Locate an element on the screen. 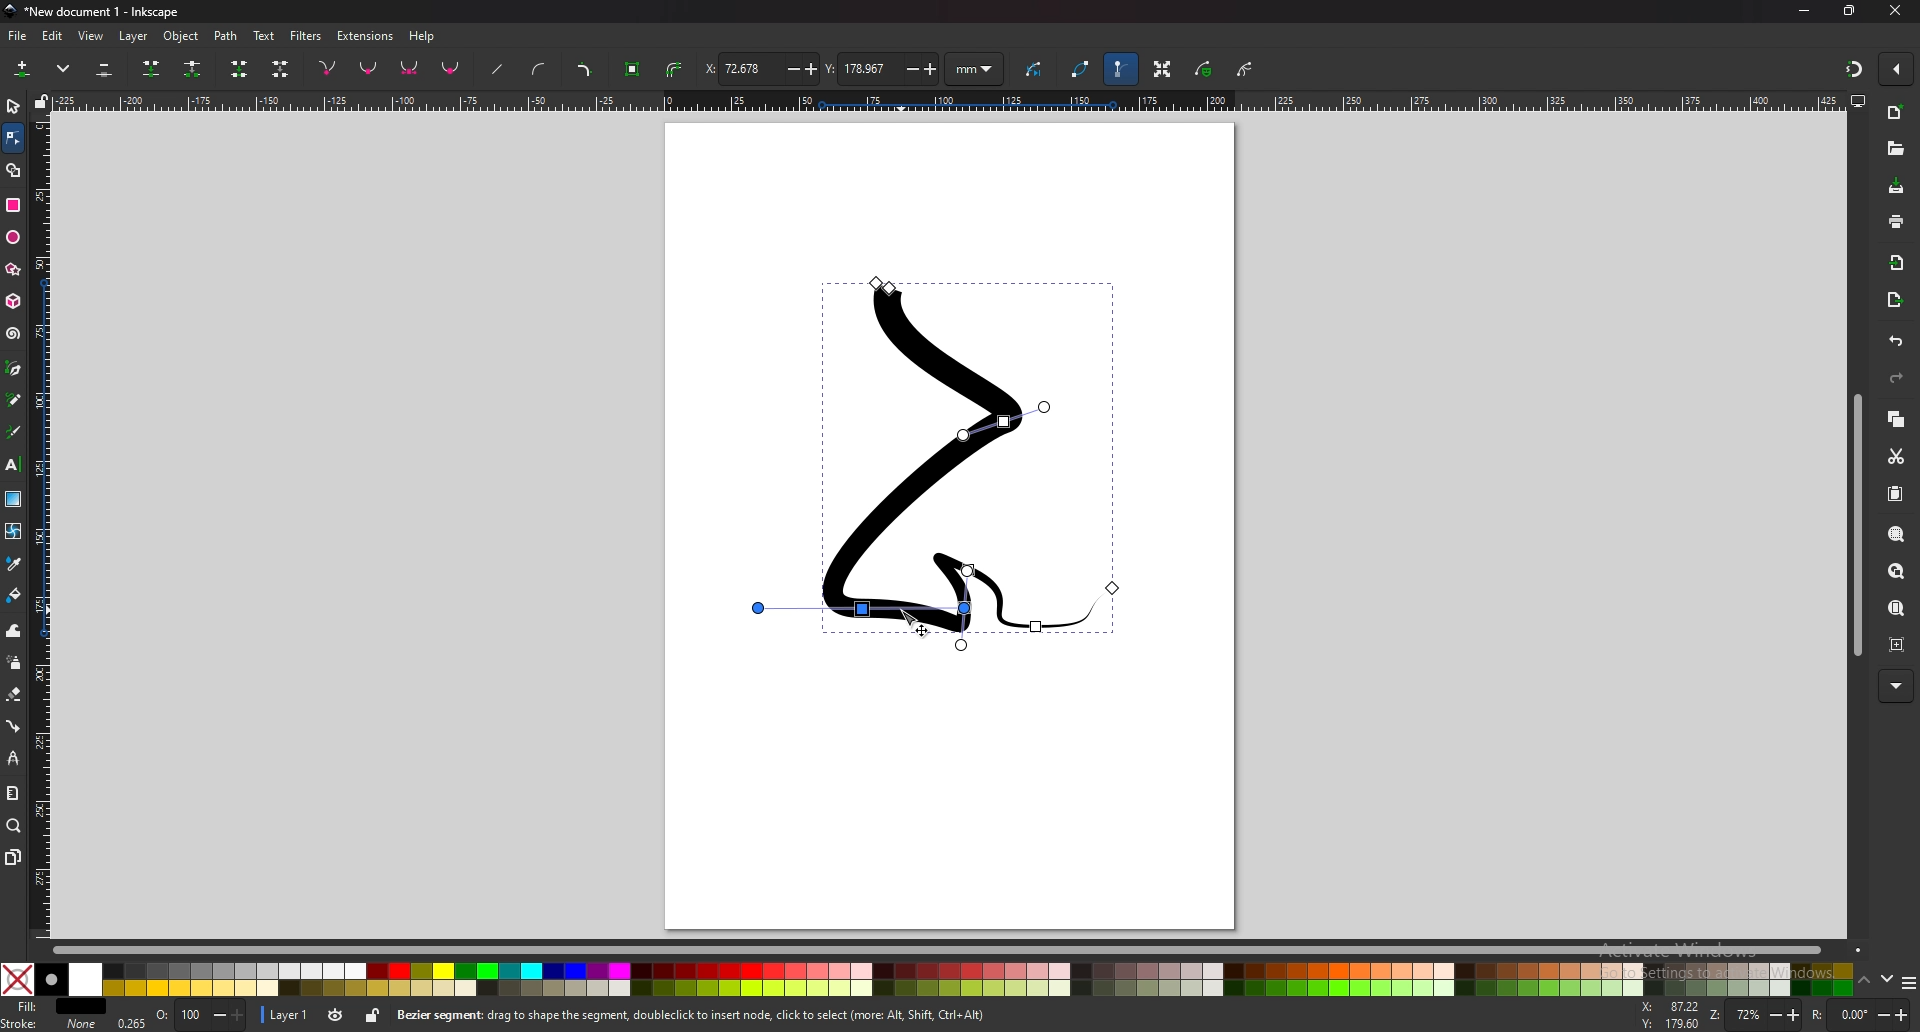 This screenshot has width=1920, height=1032. pages is located at coordinates (13, 858).